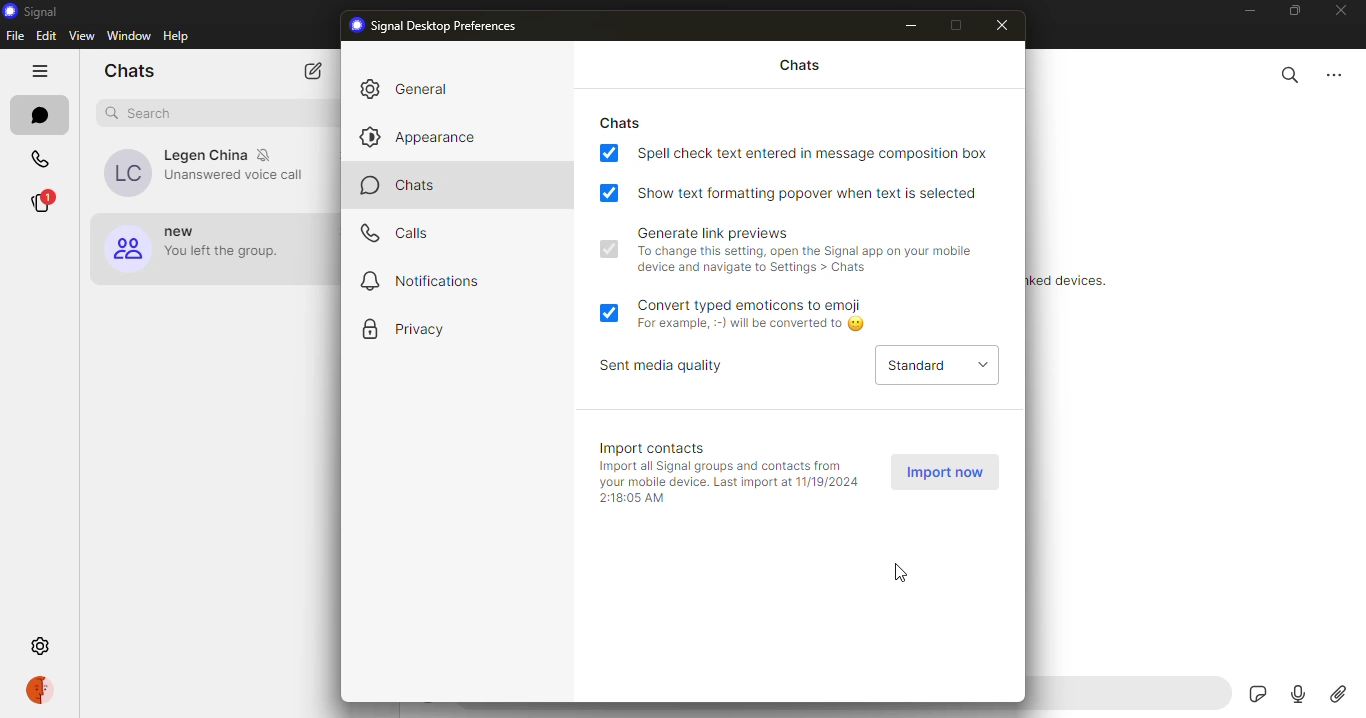 This screenshot has width=1366, height=718. I want to click on search, so click(1290, 75).